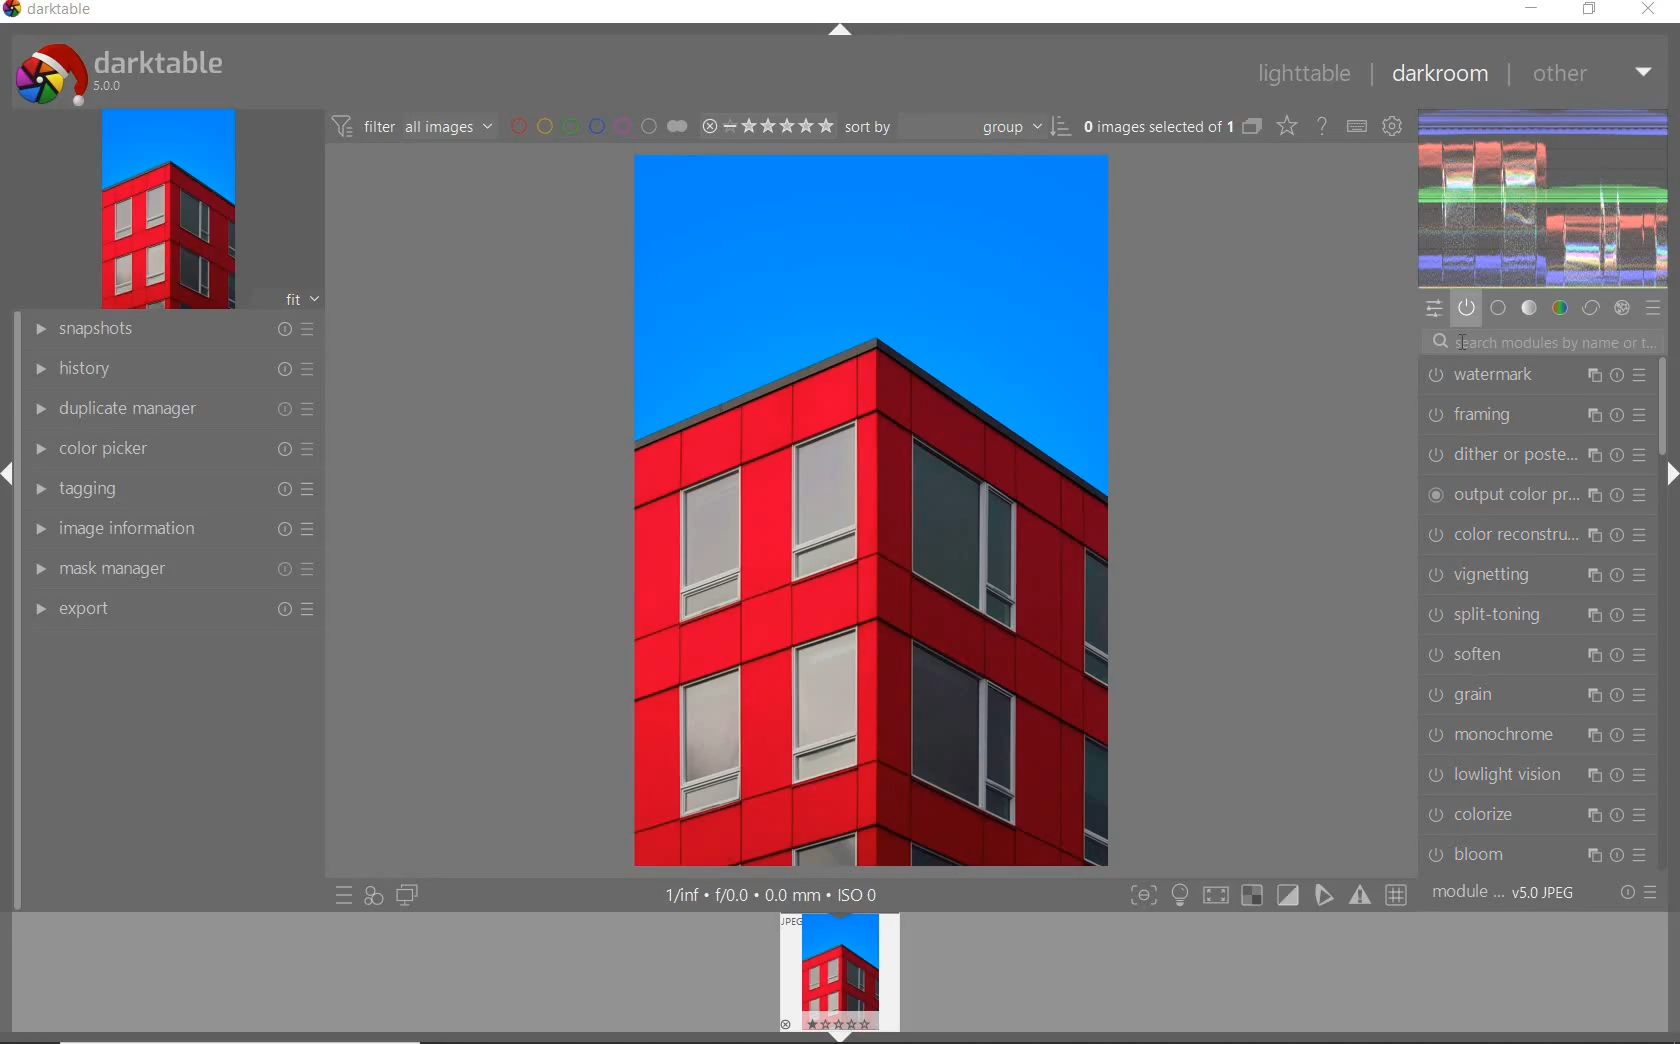  What do you see at coordinates (344, 897) in the screenshot?
I see `quick access to presets` at bounding box center [344, 897].